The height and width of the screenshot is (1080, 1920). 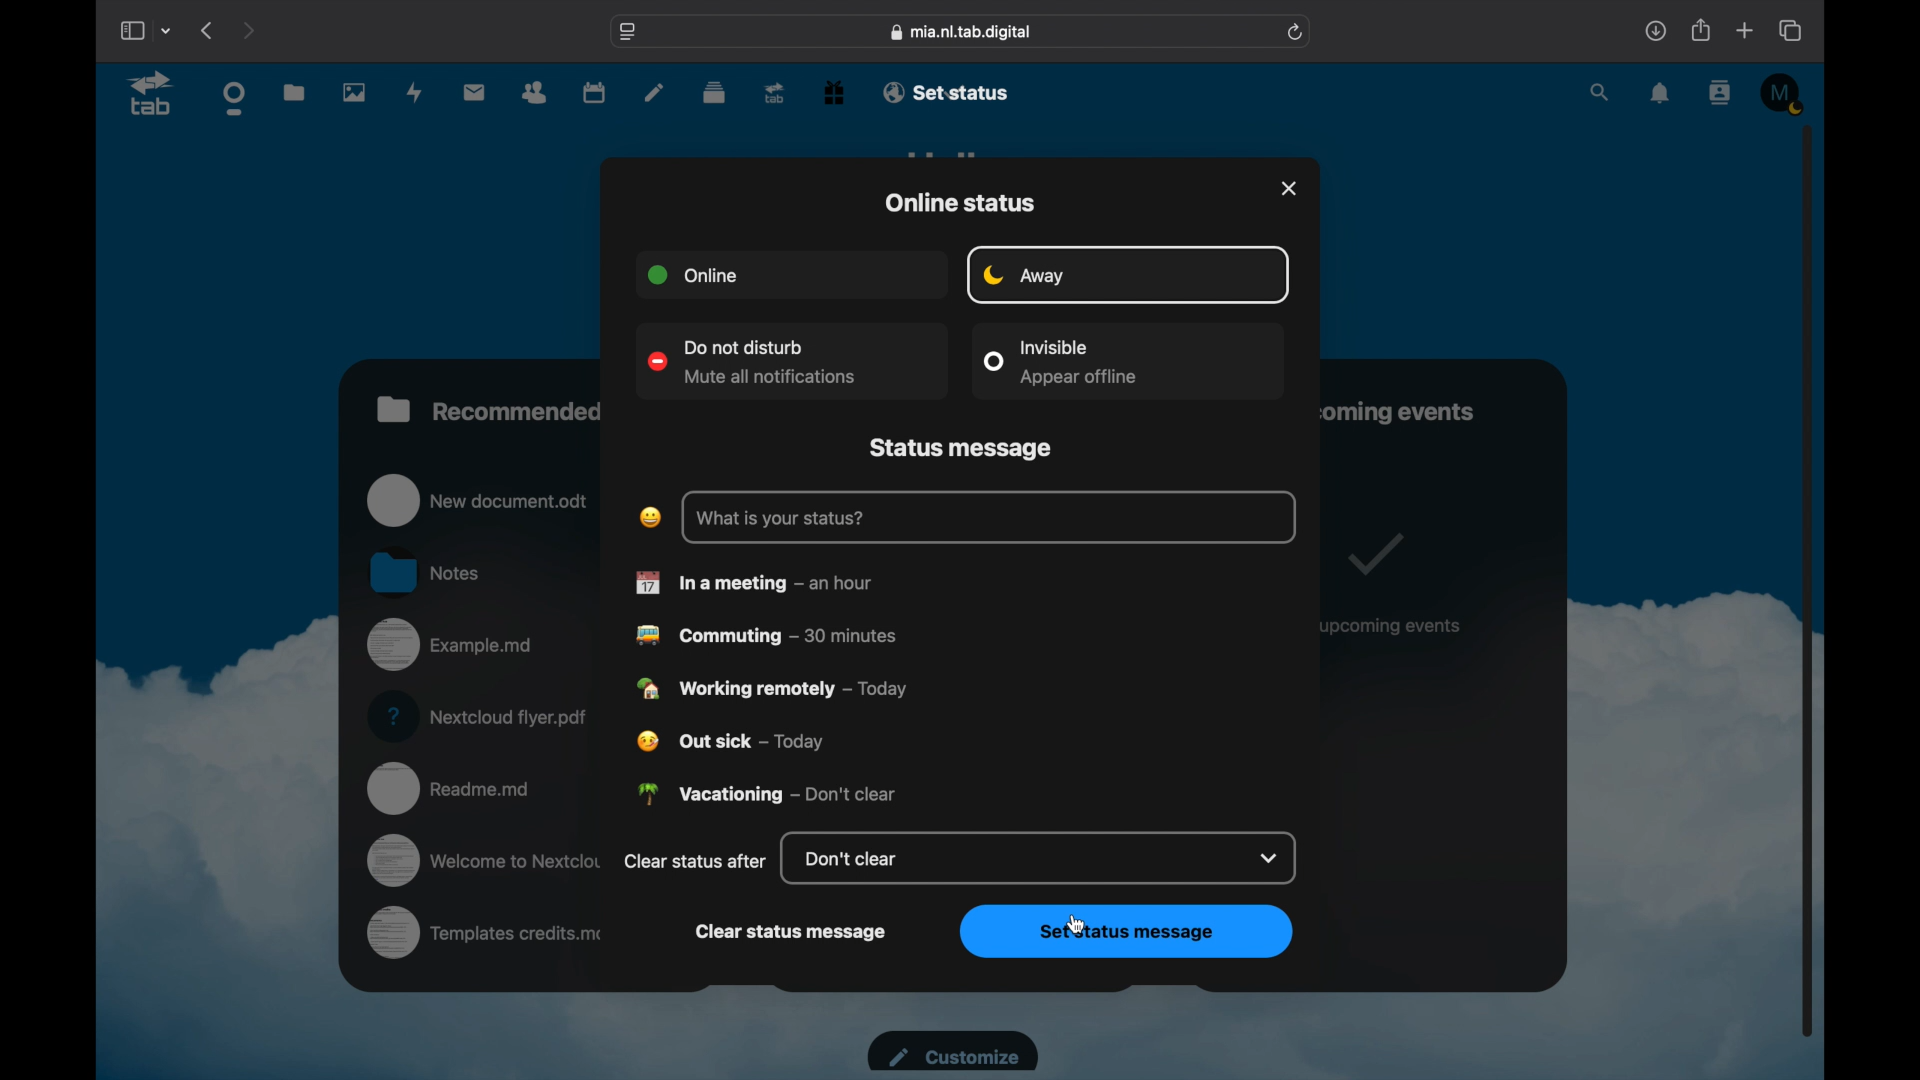 I want to click on show tab overview, so click(x=1790, y=30).